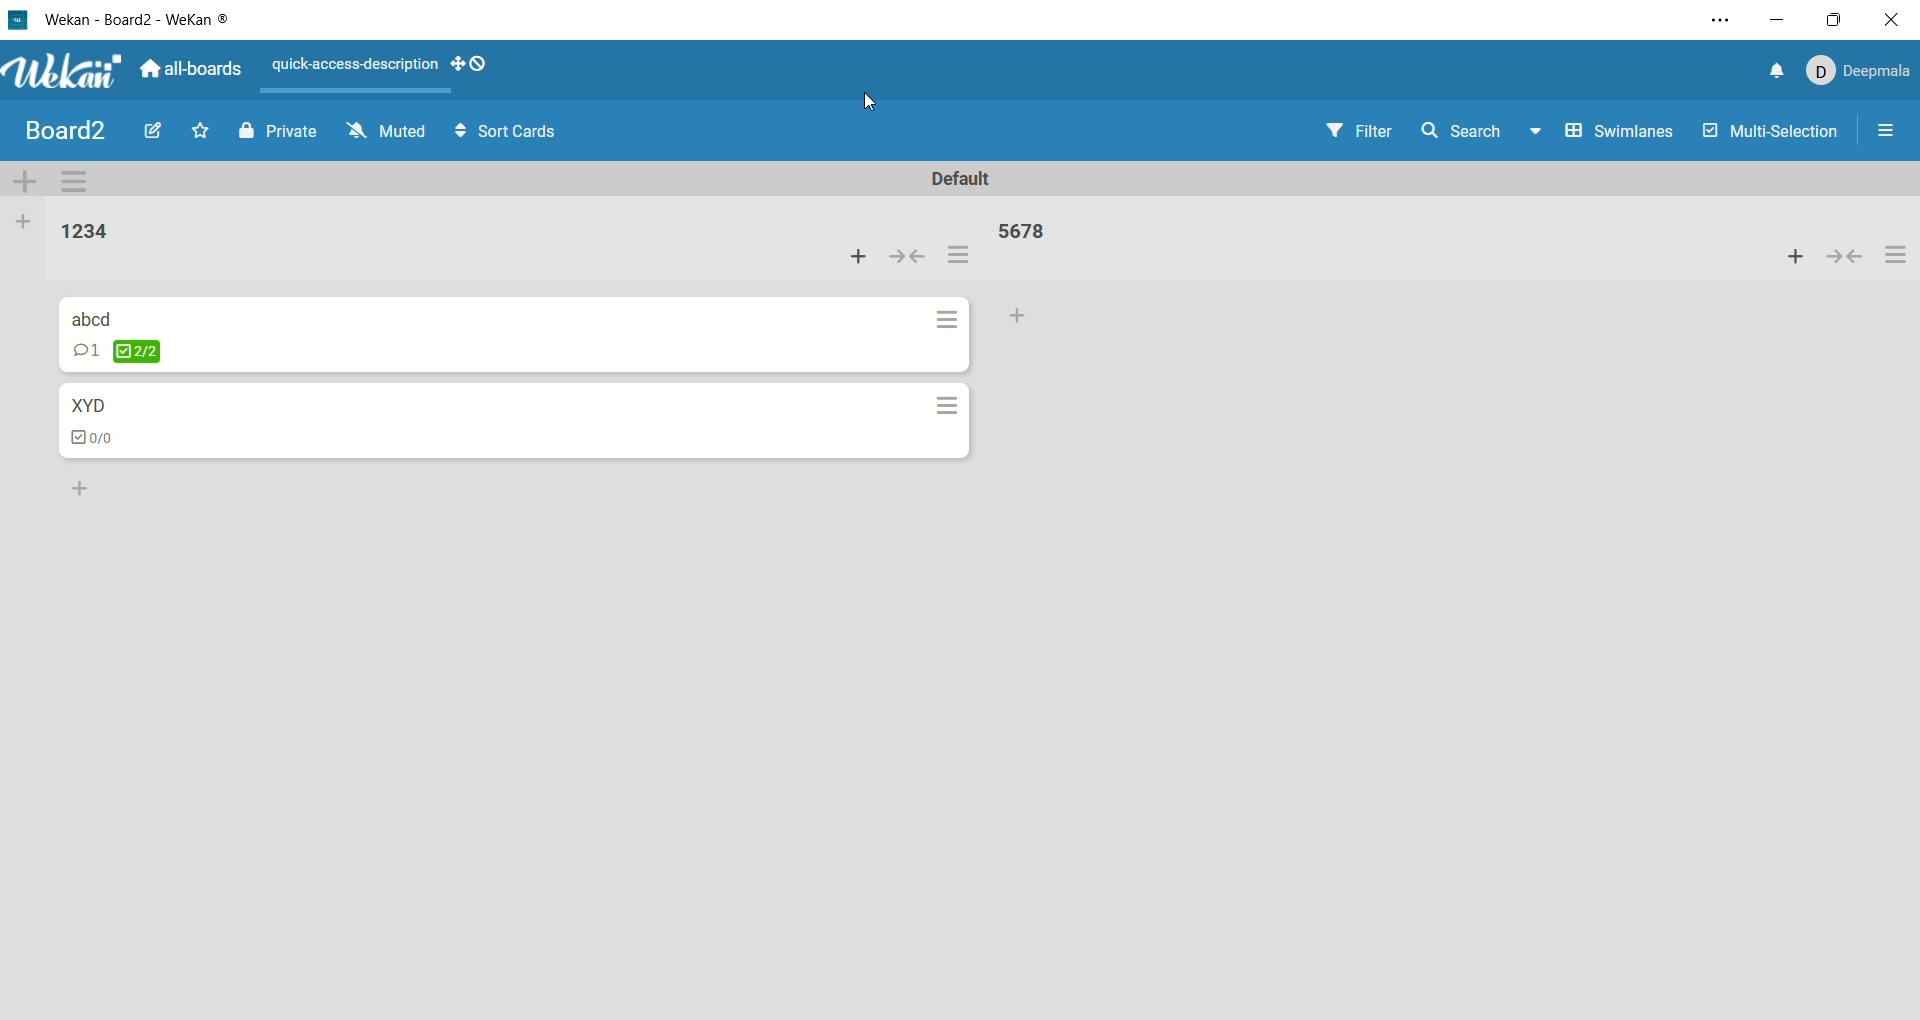 The image size is (1920, 1020). Describe the element at coordinates (957, 346) in the screenshot. I see `options` at that location.